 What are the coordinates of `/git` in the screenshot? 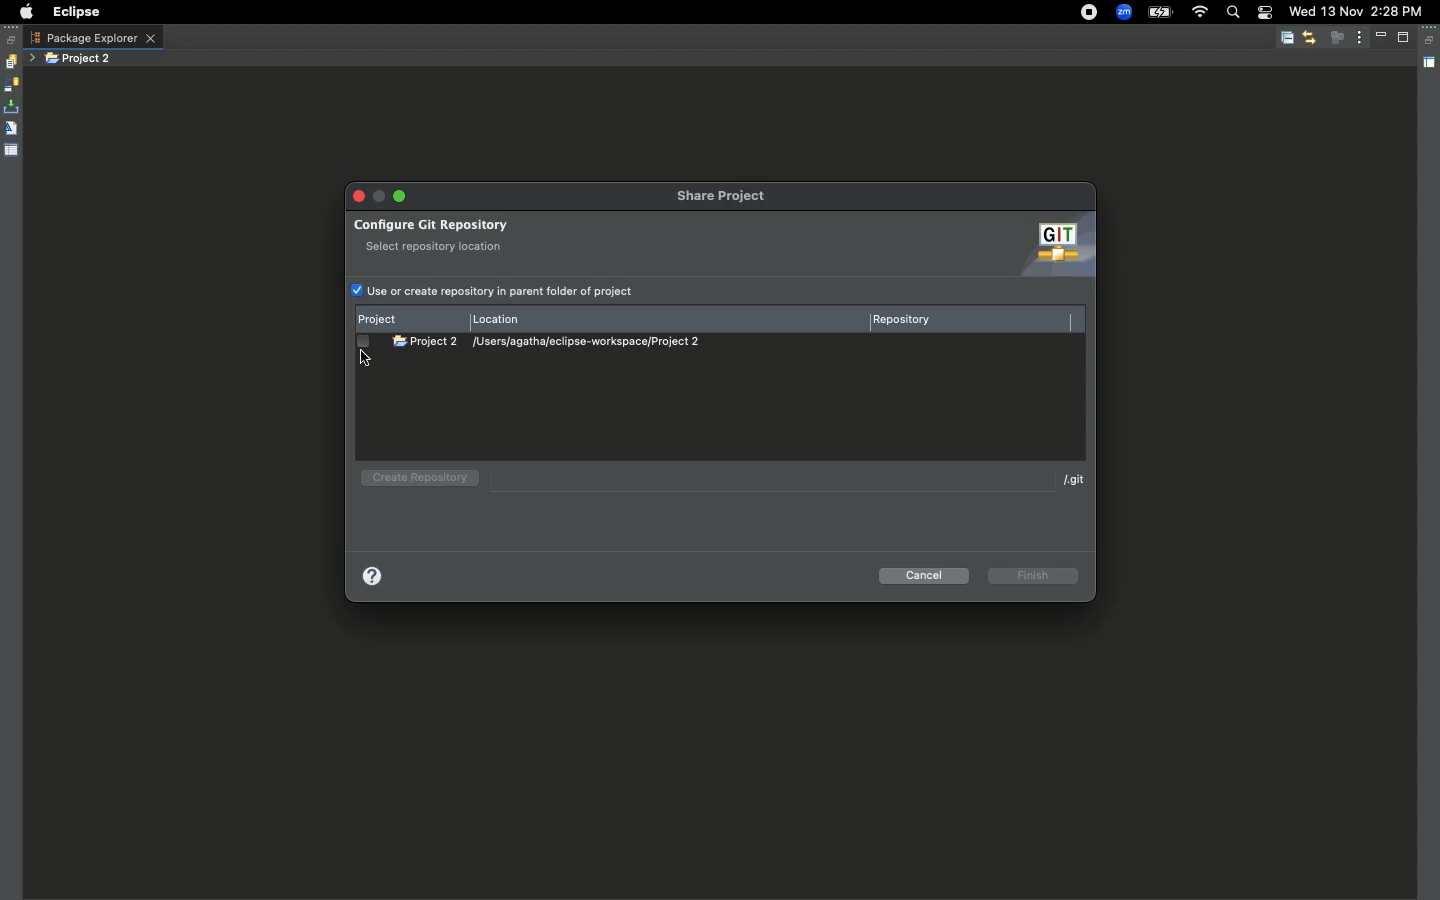 It's located at (1066, 479).